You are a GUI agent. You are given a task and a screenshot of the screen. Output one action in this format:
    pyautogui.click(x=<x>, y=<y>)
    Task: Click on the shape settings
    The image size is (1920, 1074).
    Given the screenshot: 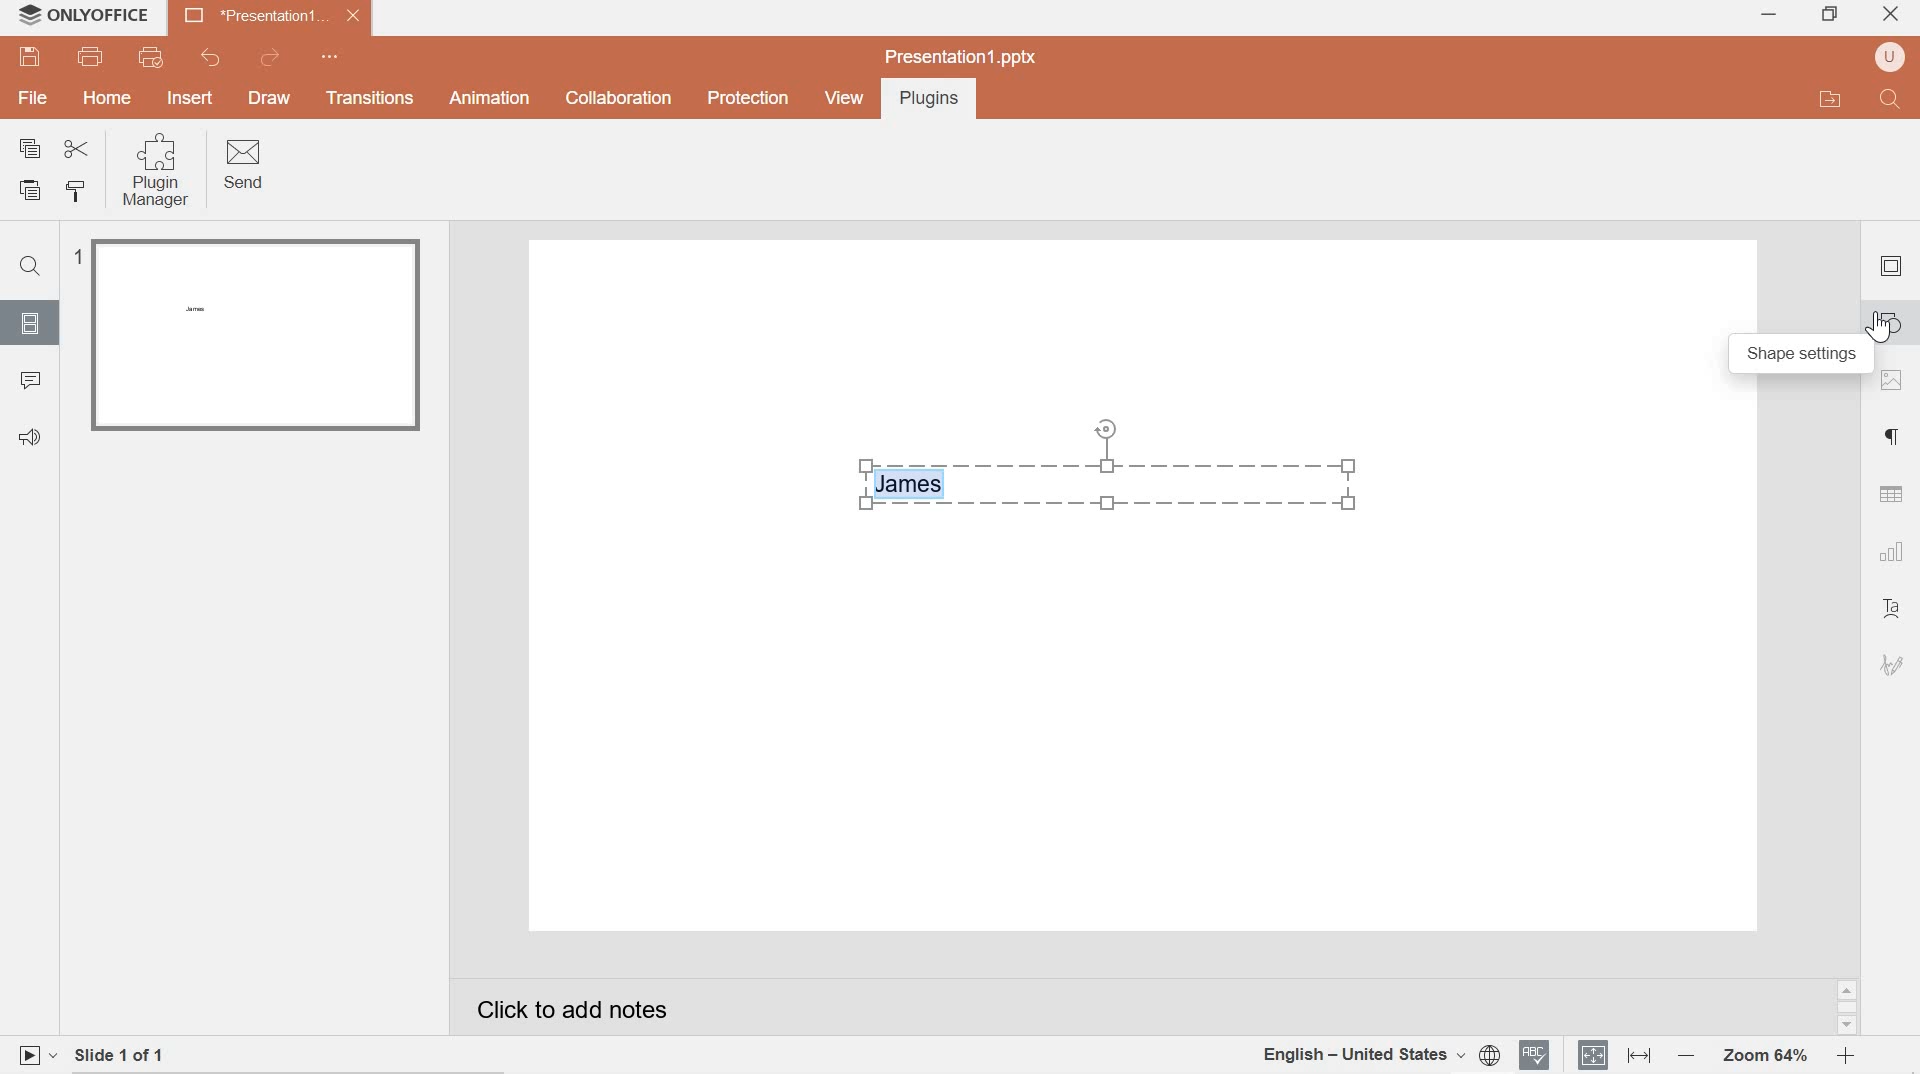 What is the action you would take?
    pyautogui.click(x=1893, y=322)
    